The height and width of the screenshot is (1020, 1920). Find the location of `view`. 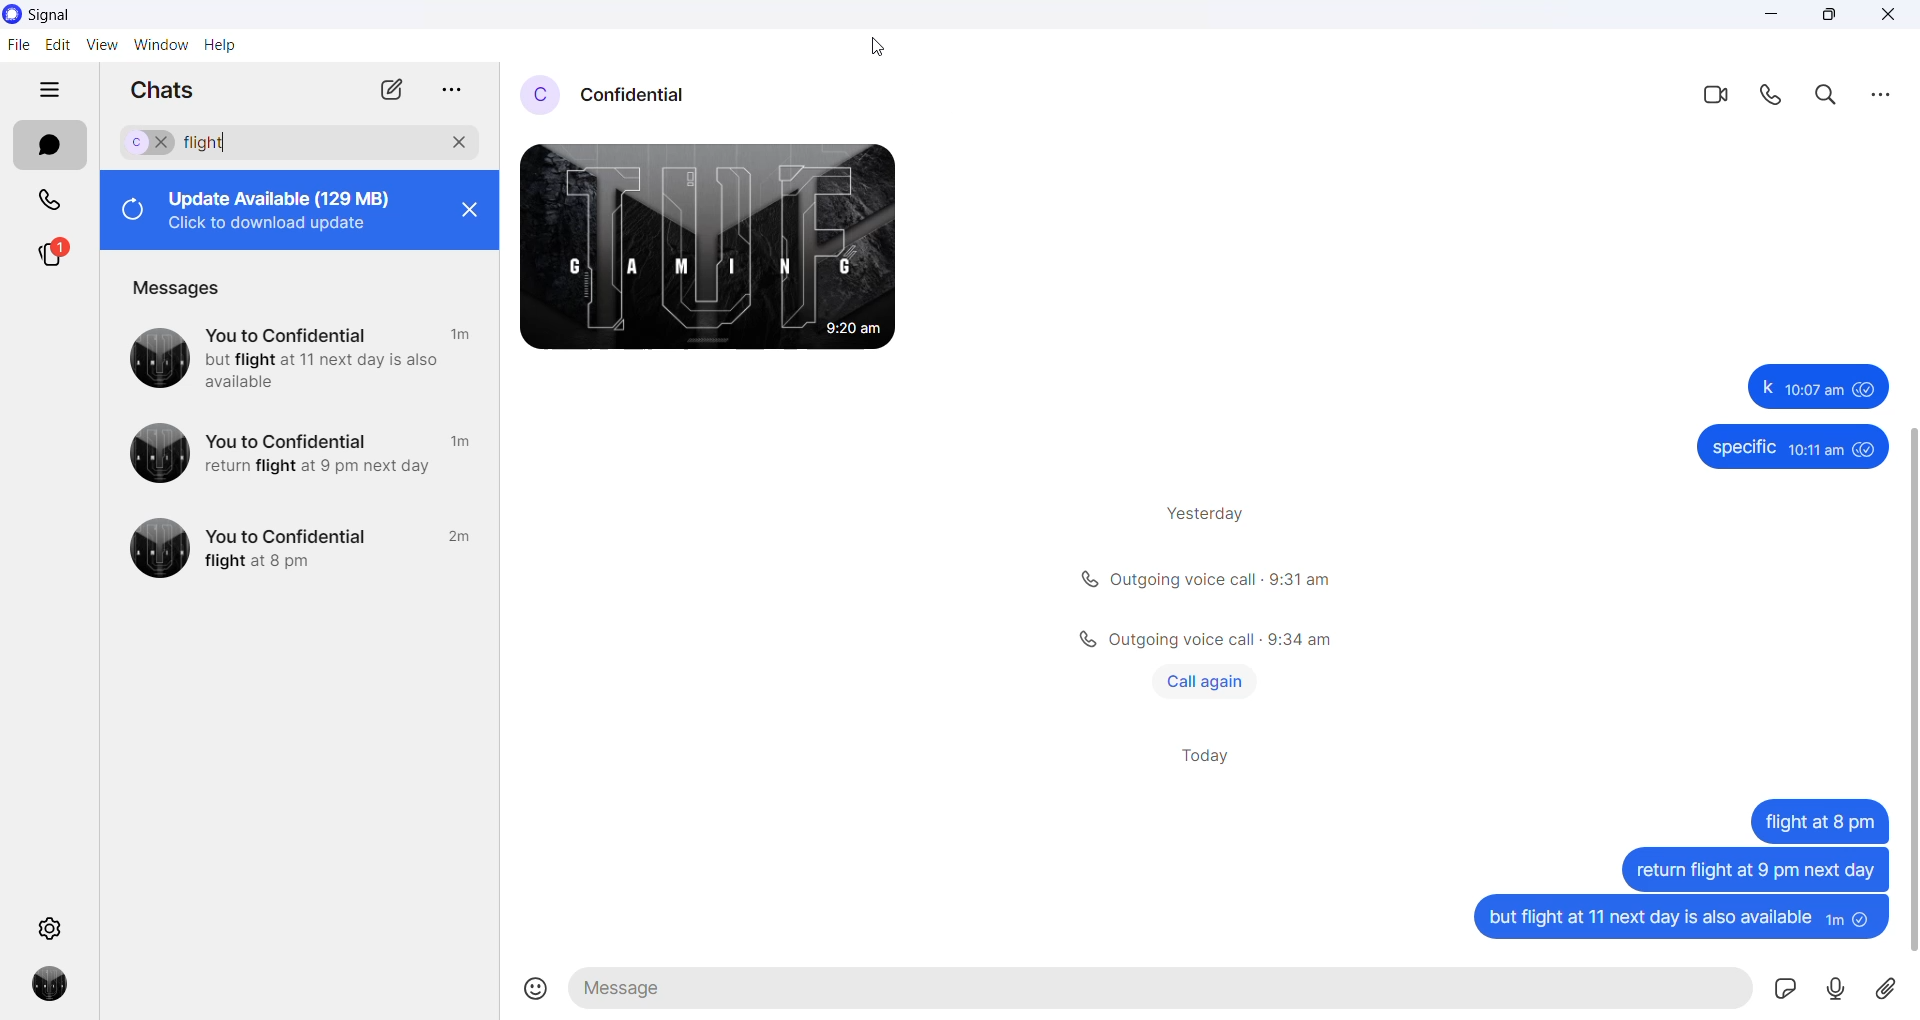

view is located at coordinates (101, 45).